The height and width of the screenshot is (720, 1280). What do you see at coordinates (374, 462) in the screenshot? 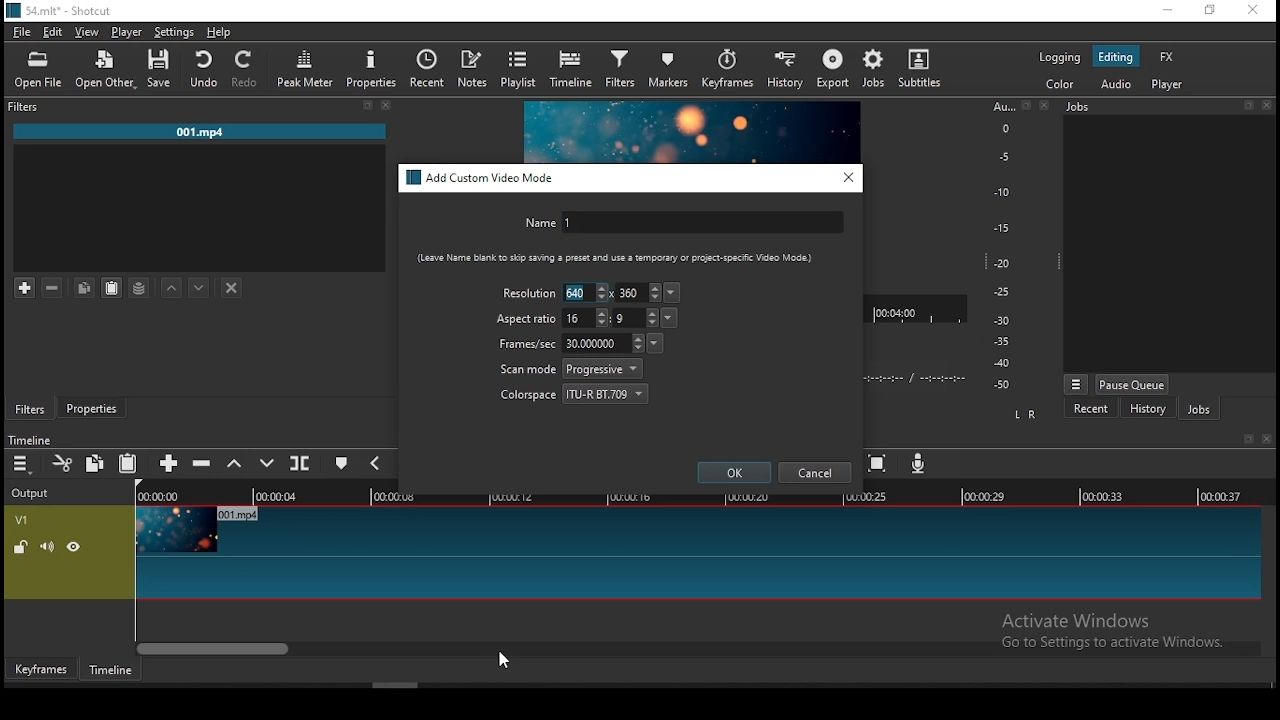
I see `previous marker` at bounding box center [374, 462].